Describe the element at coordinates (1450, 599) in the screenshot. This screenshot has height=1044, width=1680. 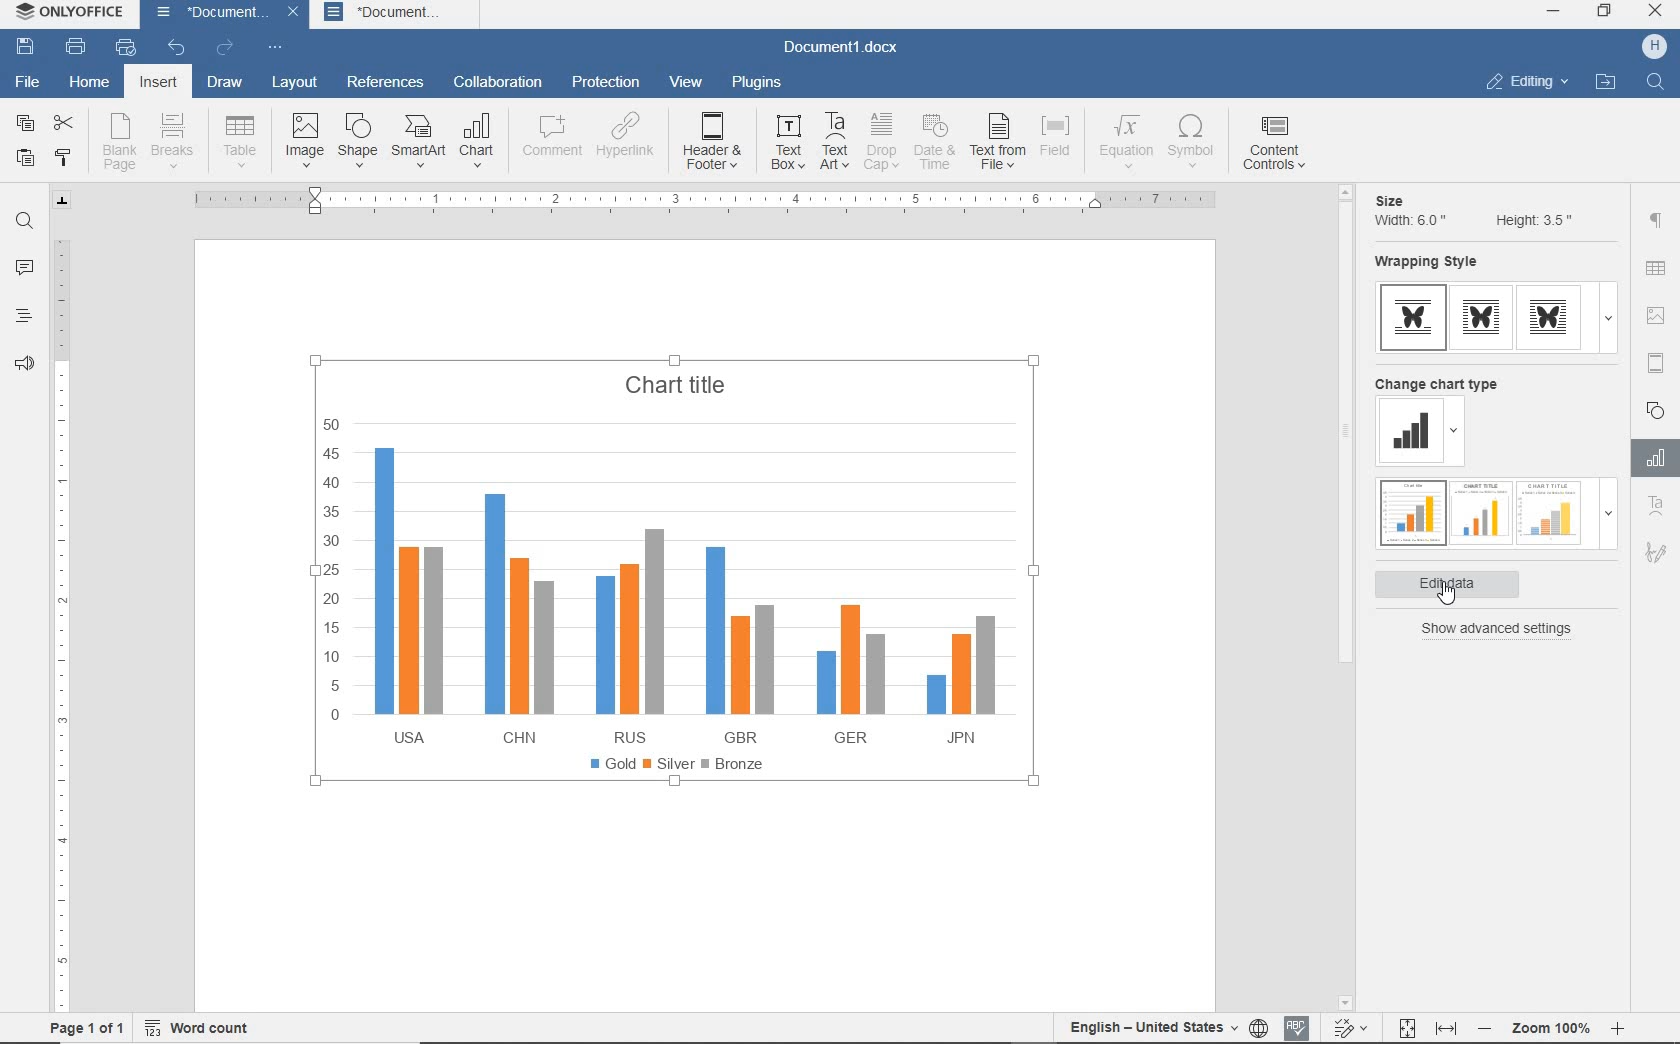
I see `cursor` at that location.